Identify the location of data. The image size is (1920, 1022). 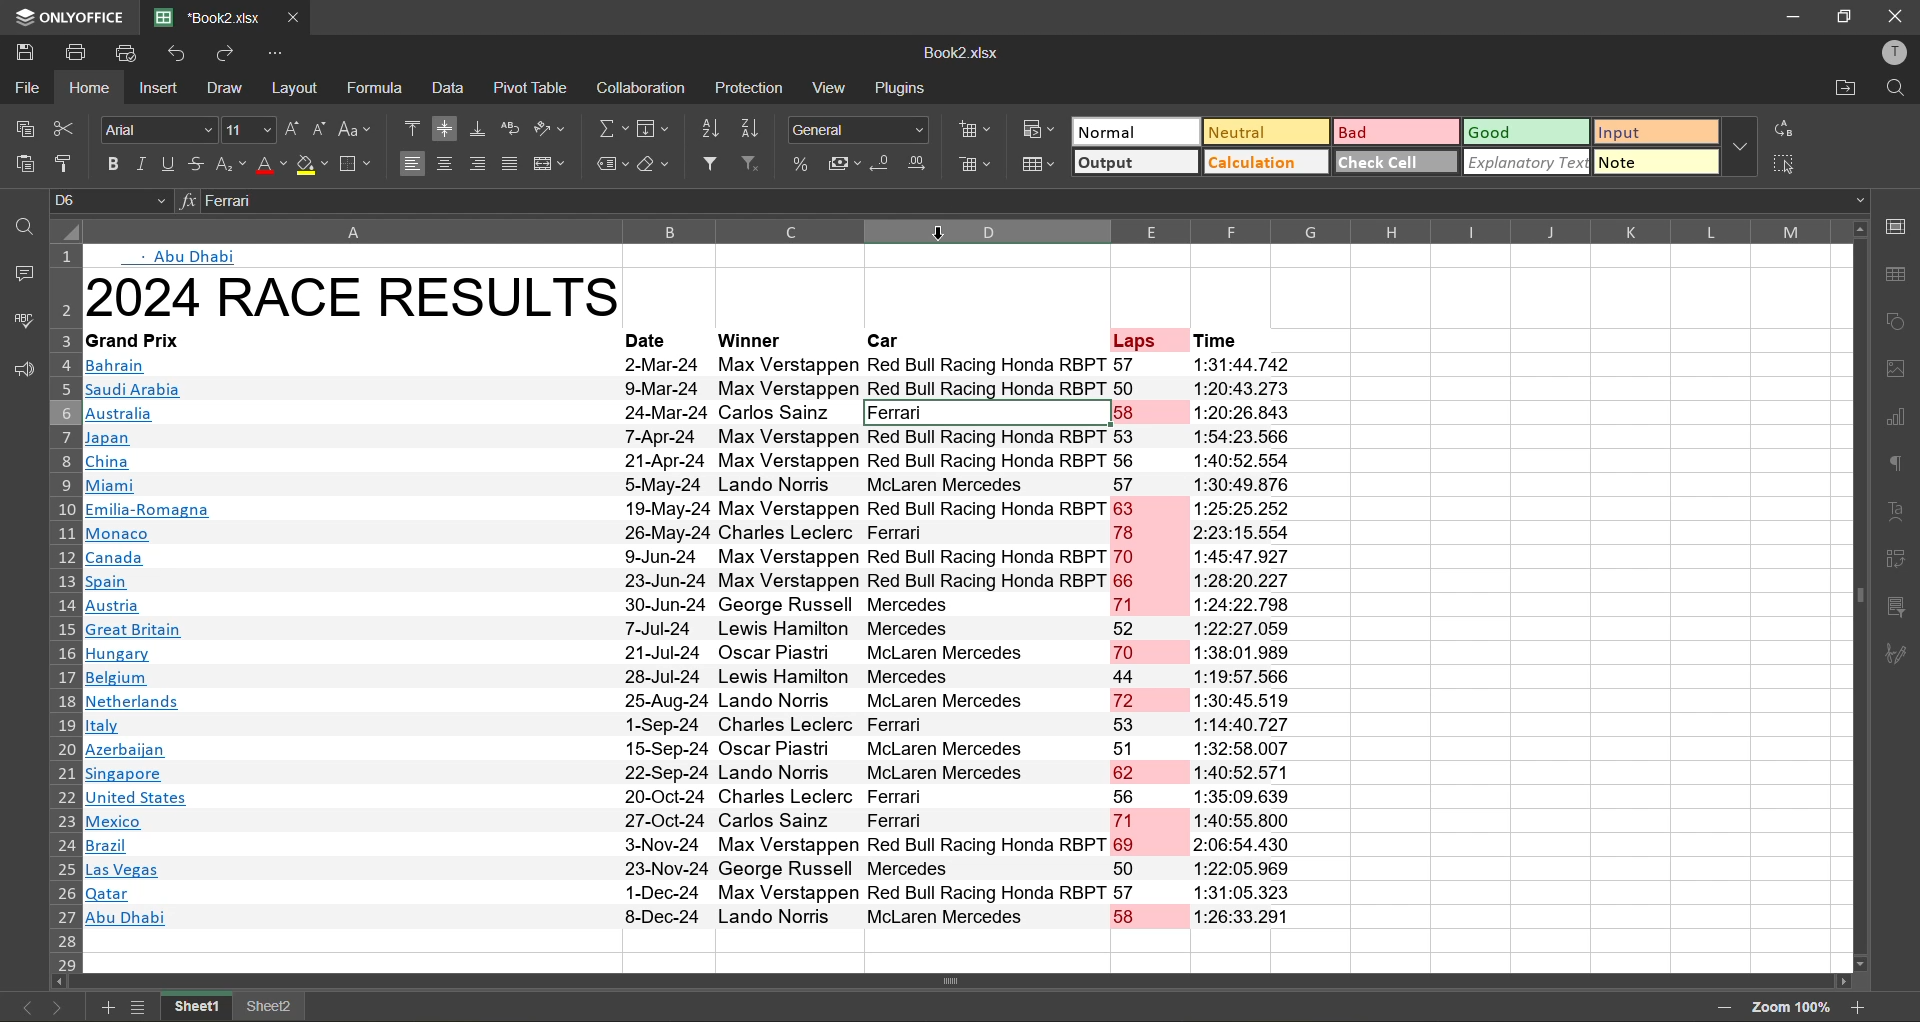
(452, 89).